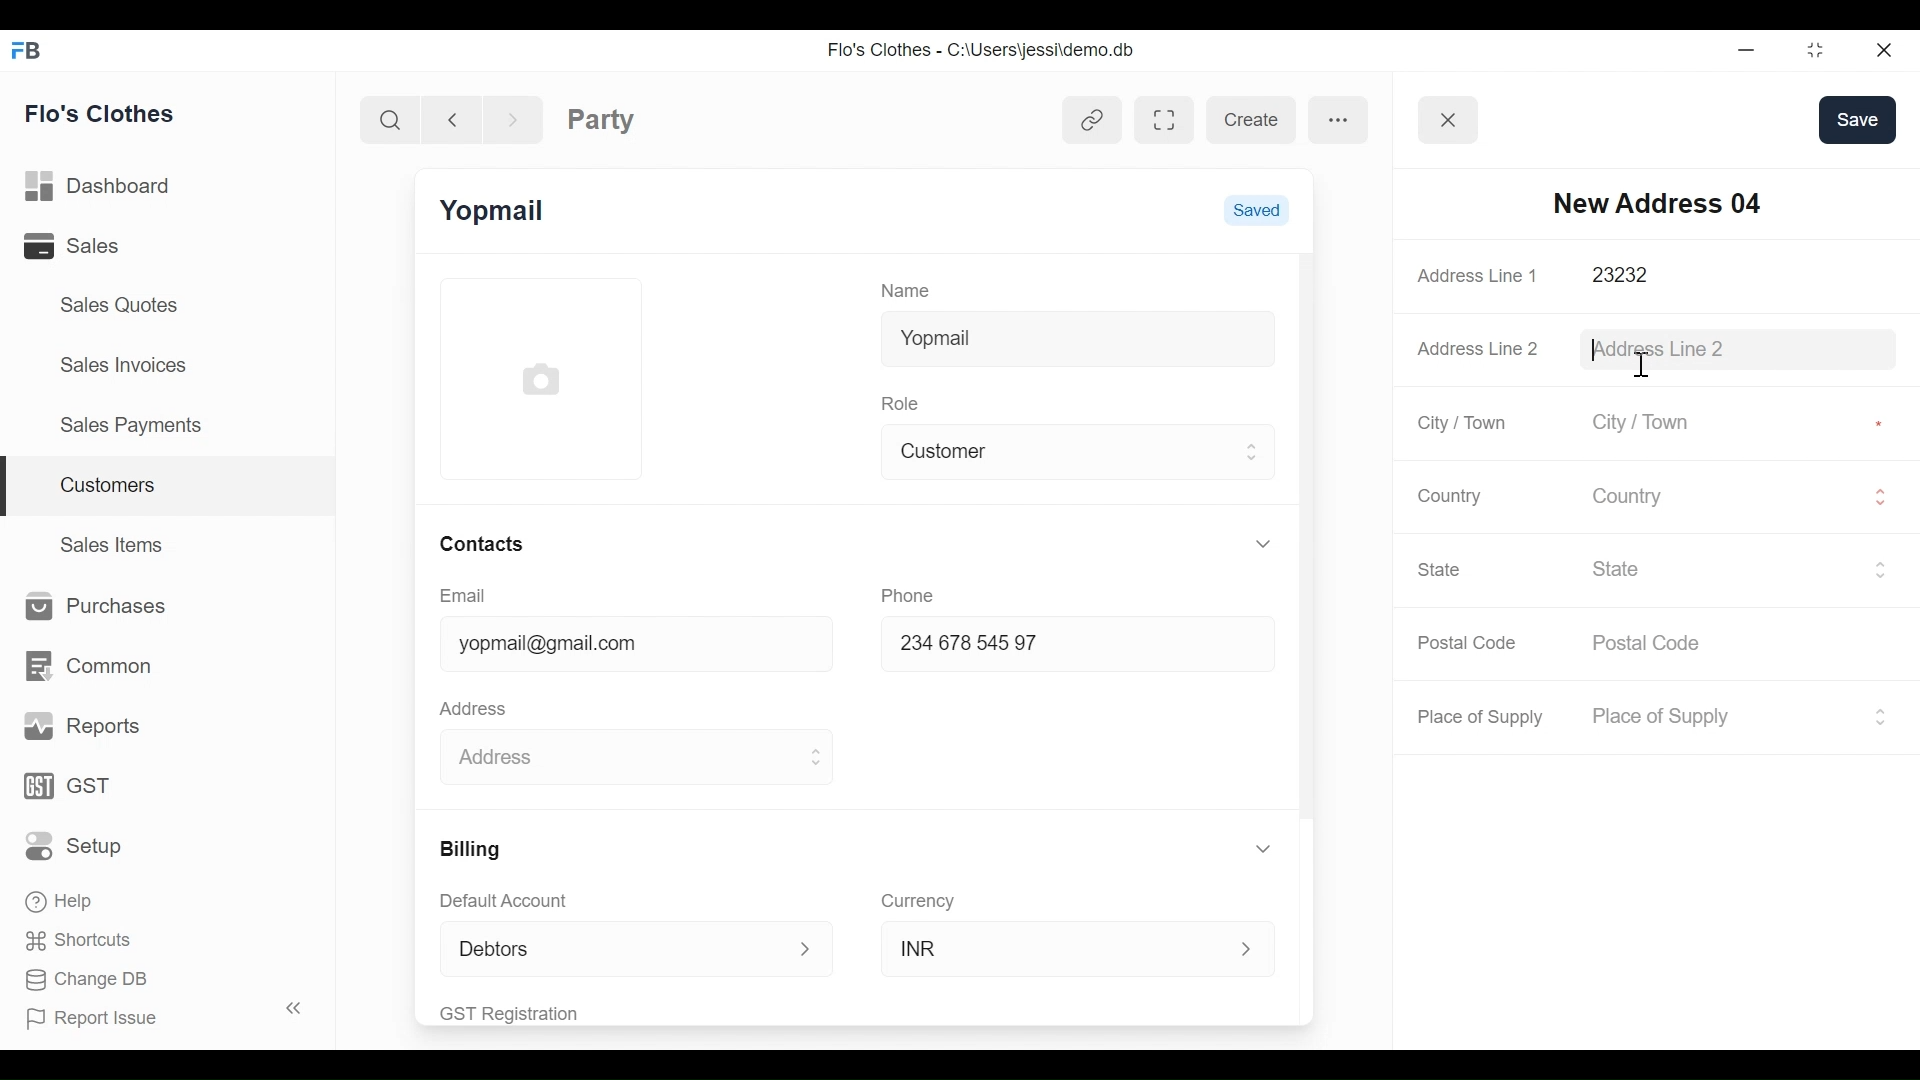 The width and height of the screenshot is (1920, 1080). What do you see at coordinates (114, 542) in the screenshot?
I see `Sales Items` at bounding box center [114, 542].